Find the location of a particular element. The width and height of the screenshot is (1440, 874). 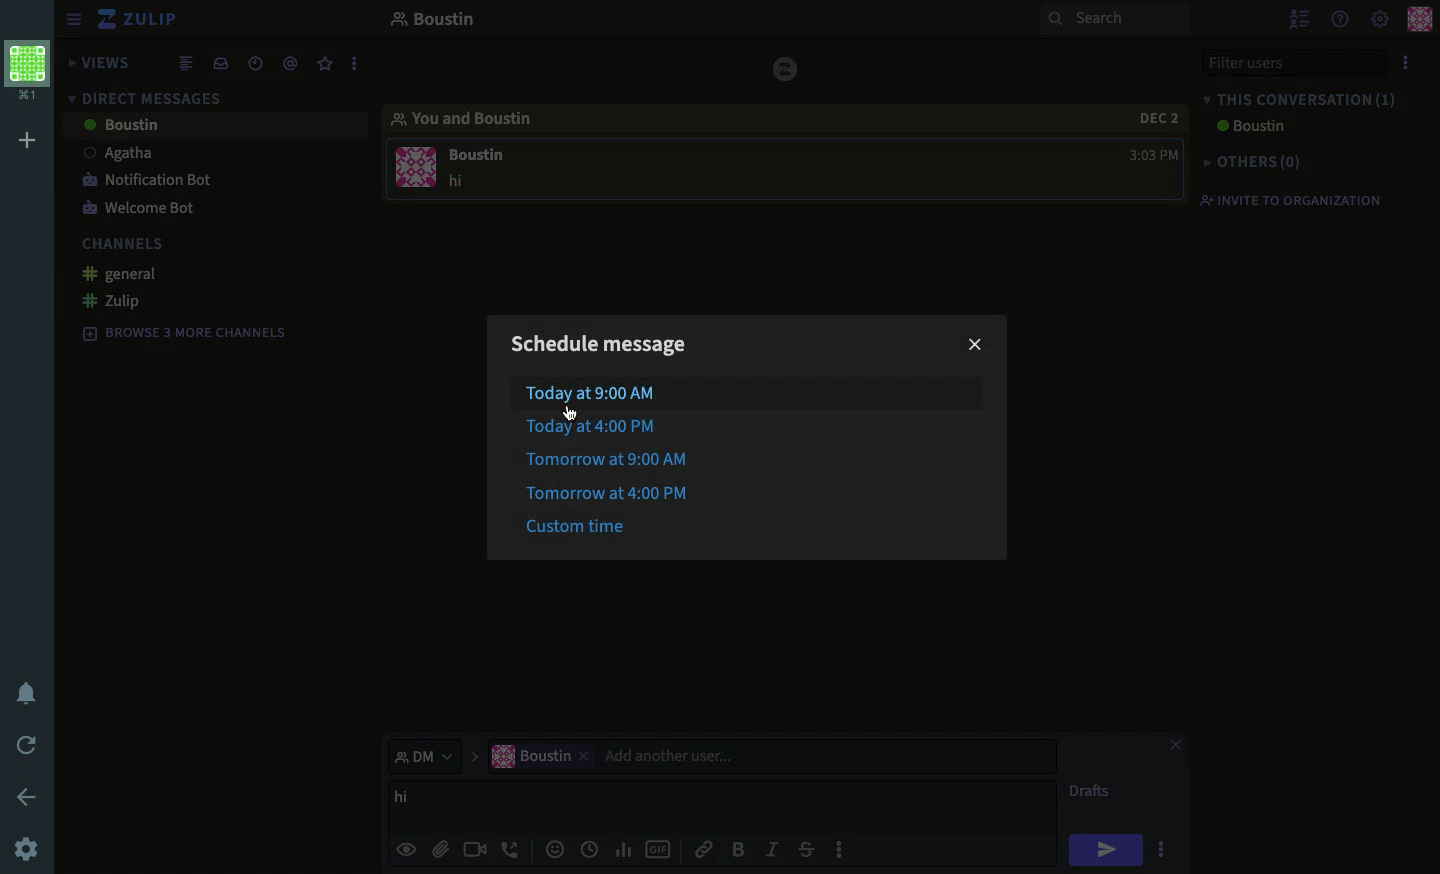

combined feed is located at coordinates (187, 65).